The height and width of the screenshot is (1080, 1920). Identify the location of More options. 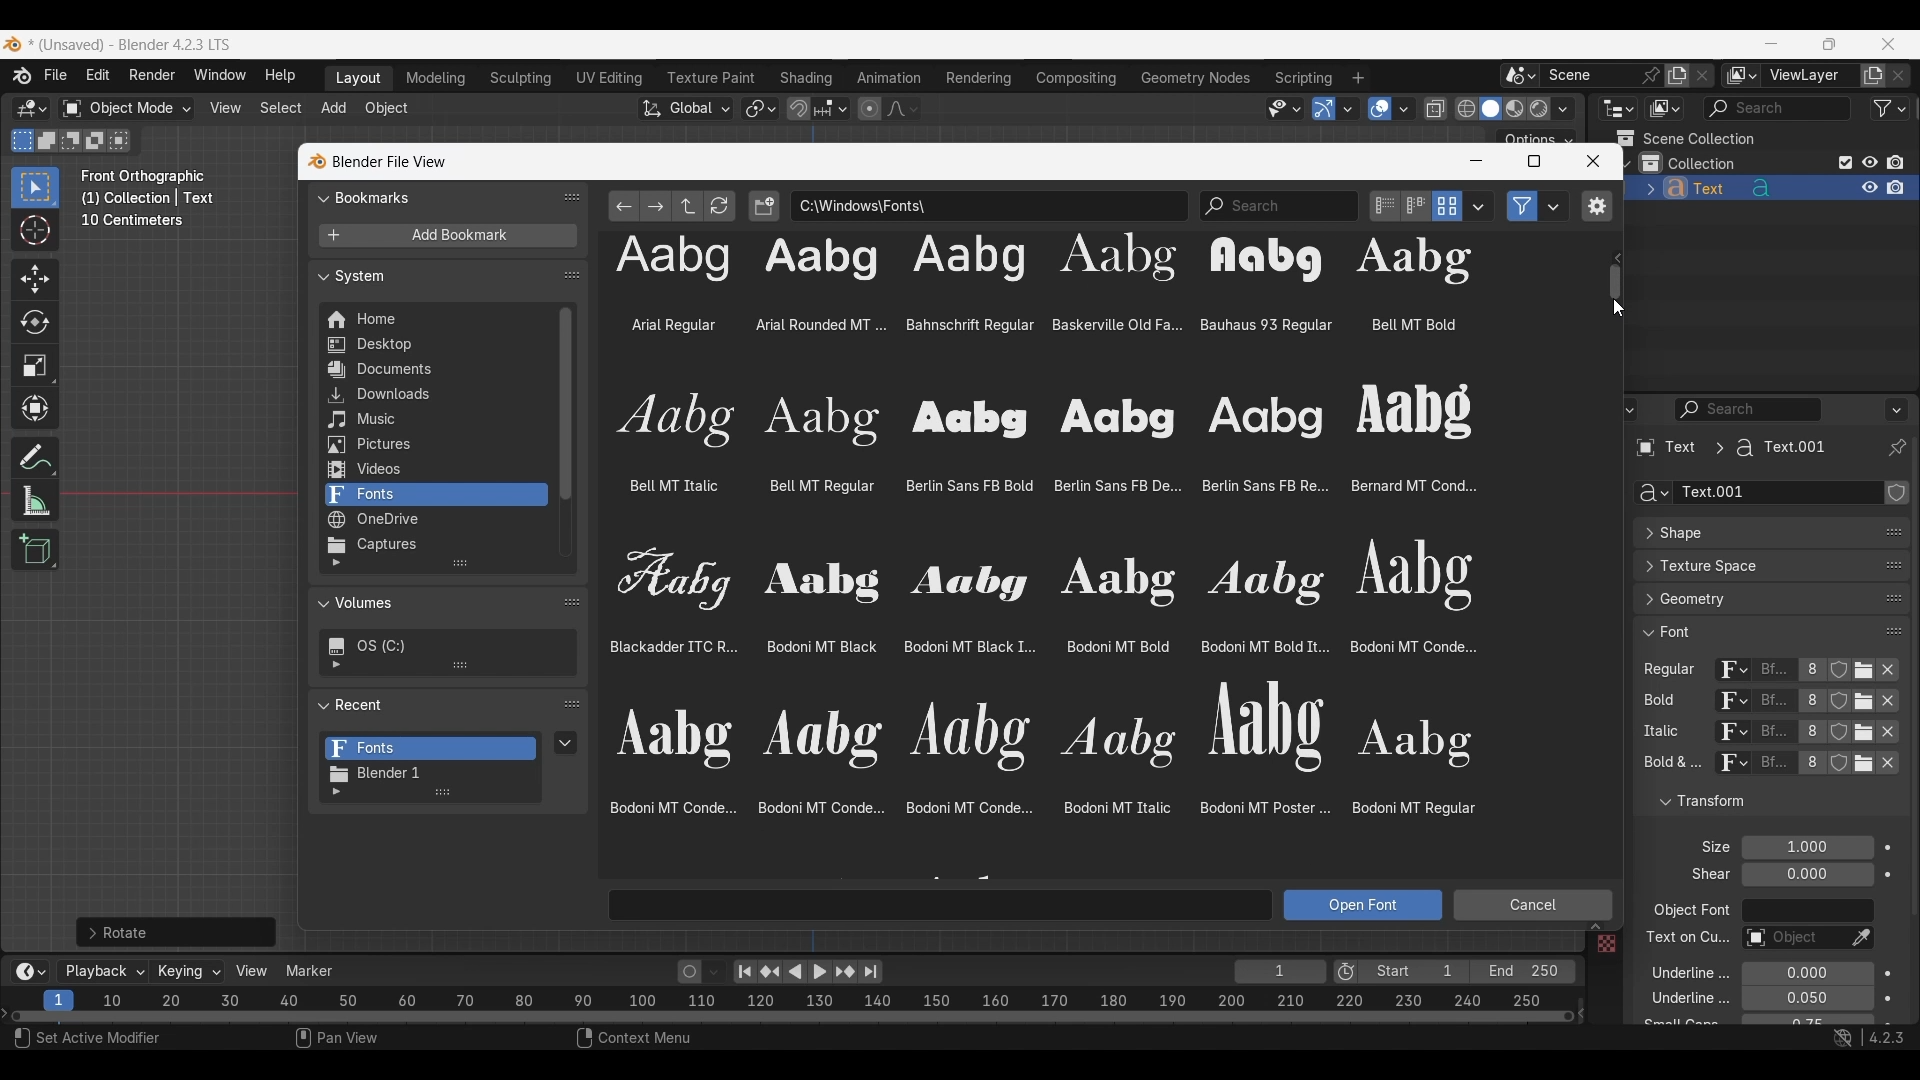
(28, 972).